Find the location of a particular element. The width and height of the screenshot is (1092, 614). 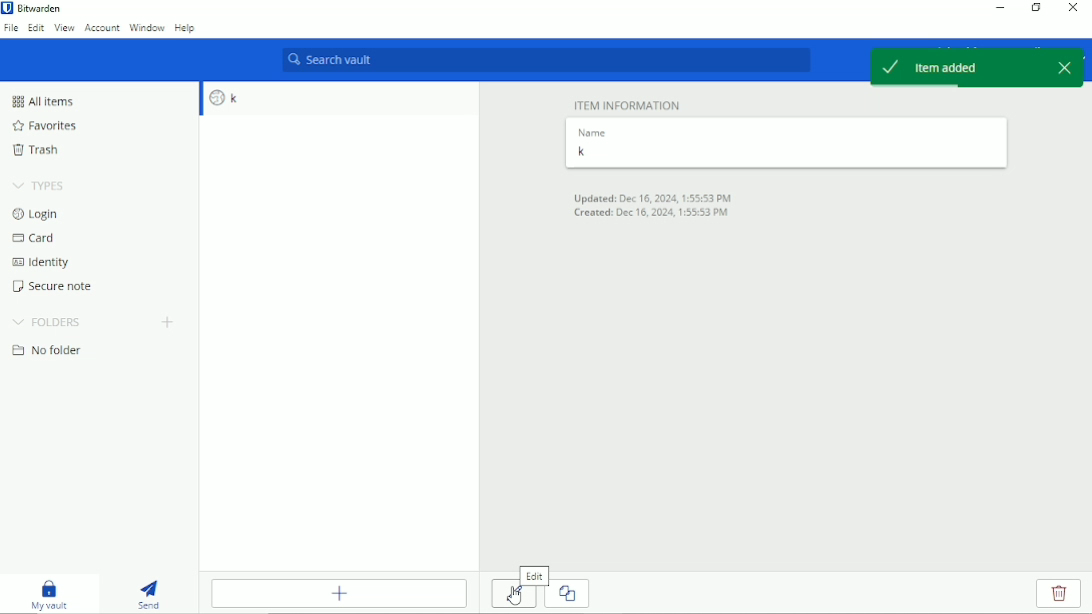

Trash is located at coordinates (38, 150).